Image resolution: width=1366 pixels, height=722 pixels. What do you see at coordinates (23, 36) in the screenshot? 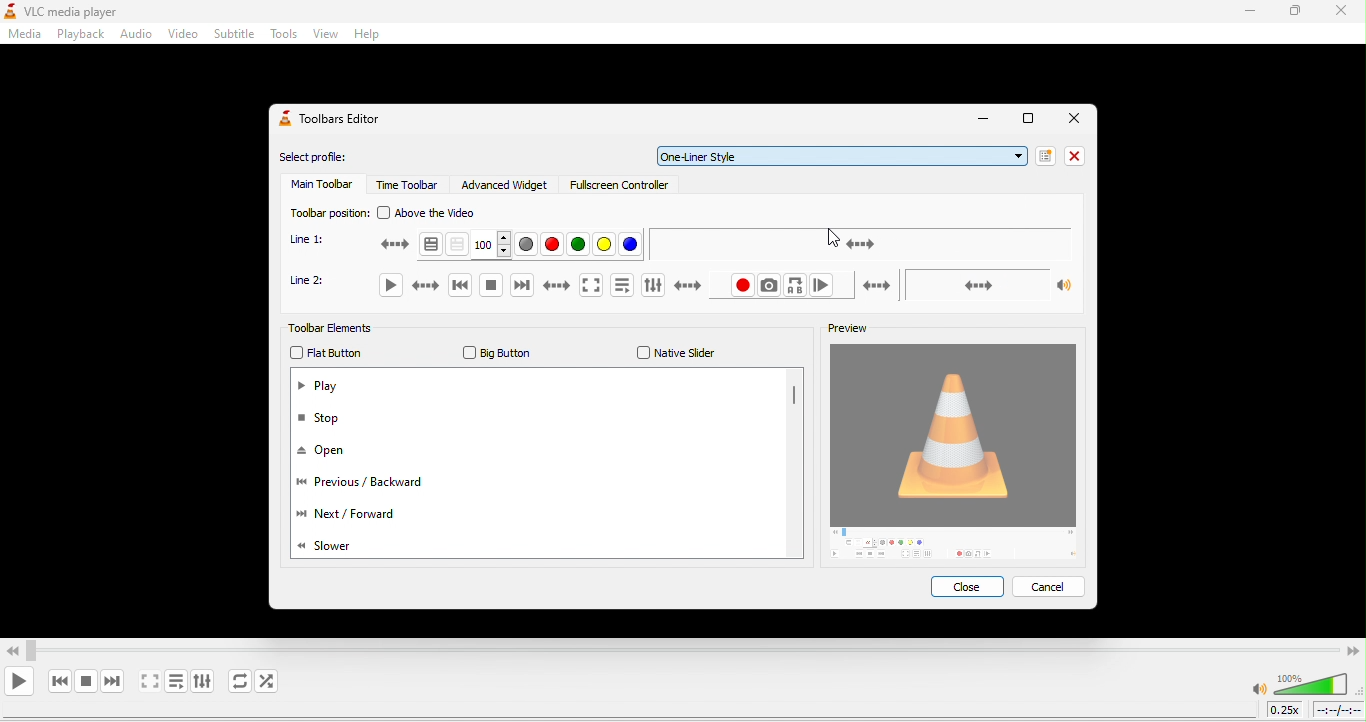
I see `media` at bounding box center [23, 36].